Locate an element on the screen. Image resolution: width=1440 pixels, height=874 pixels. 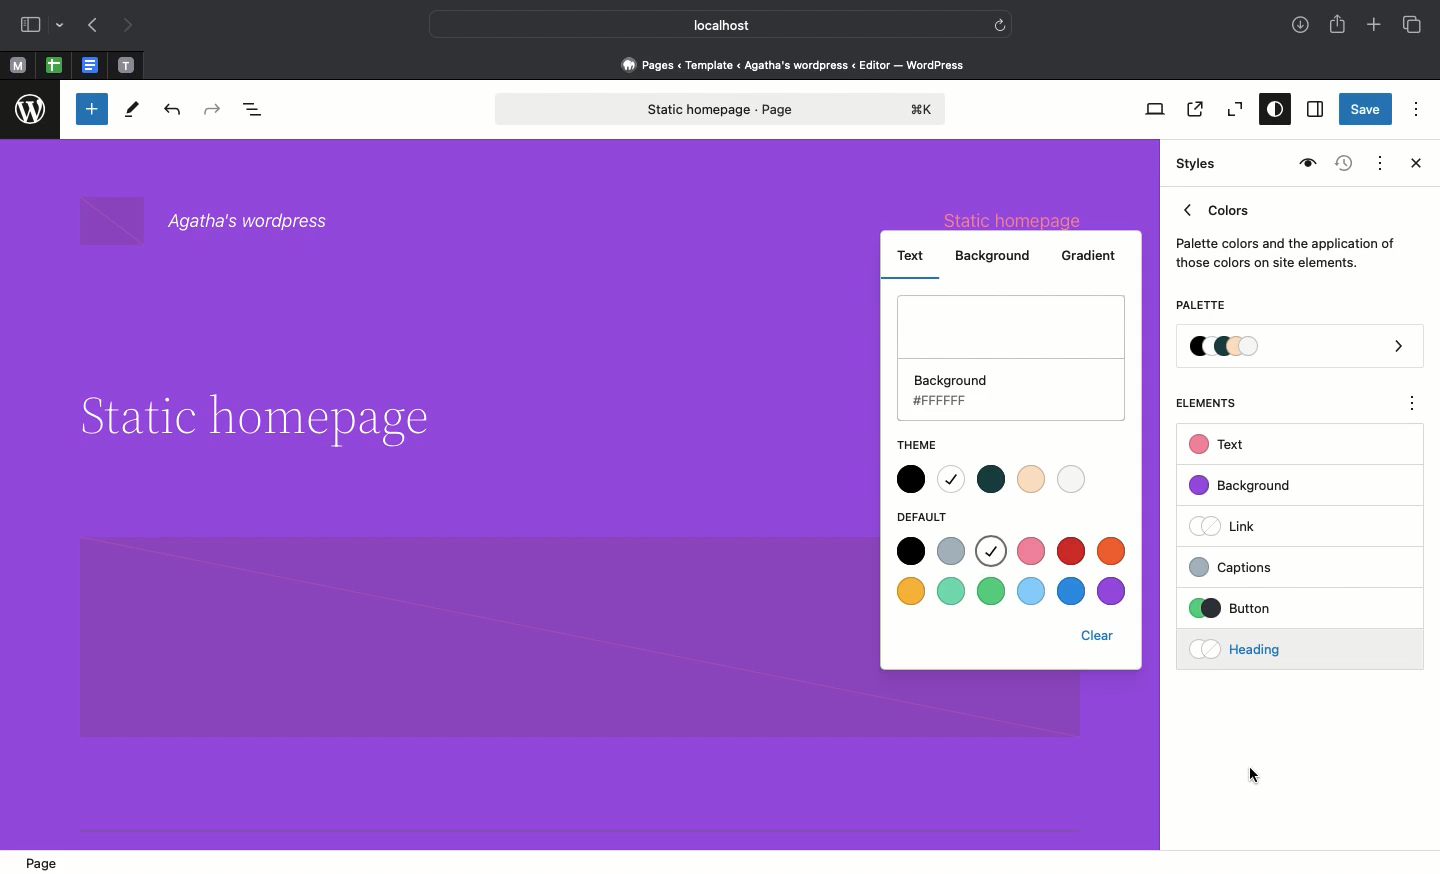
Actions is located at coordinates (1378, 161).